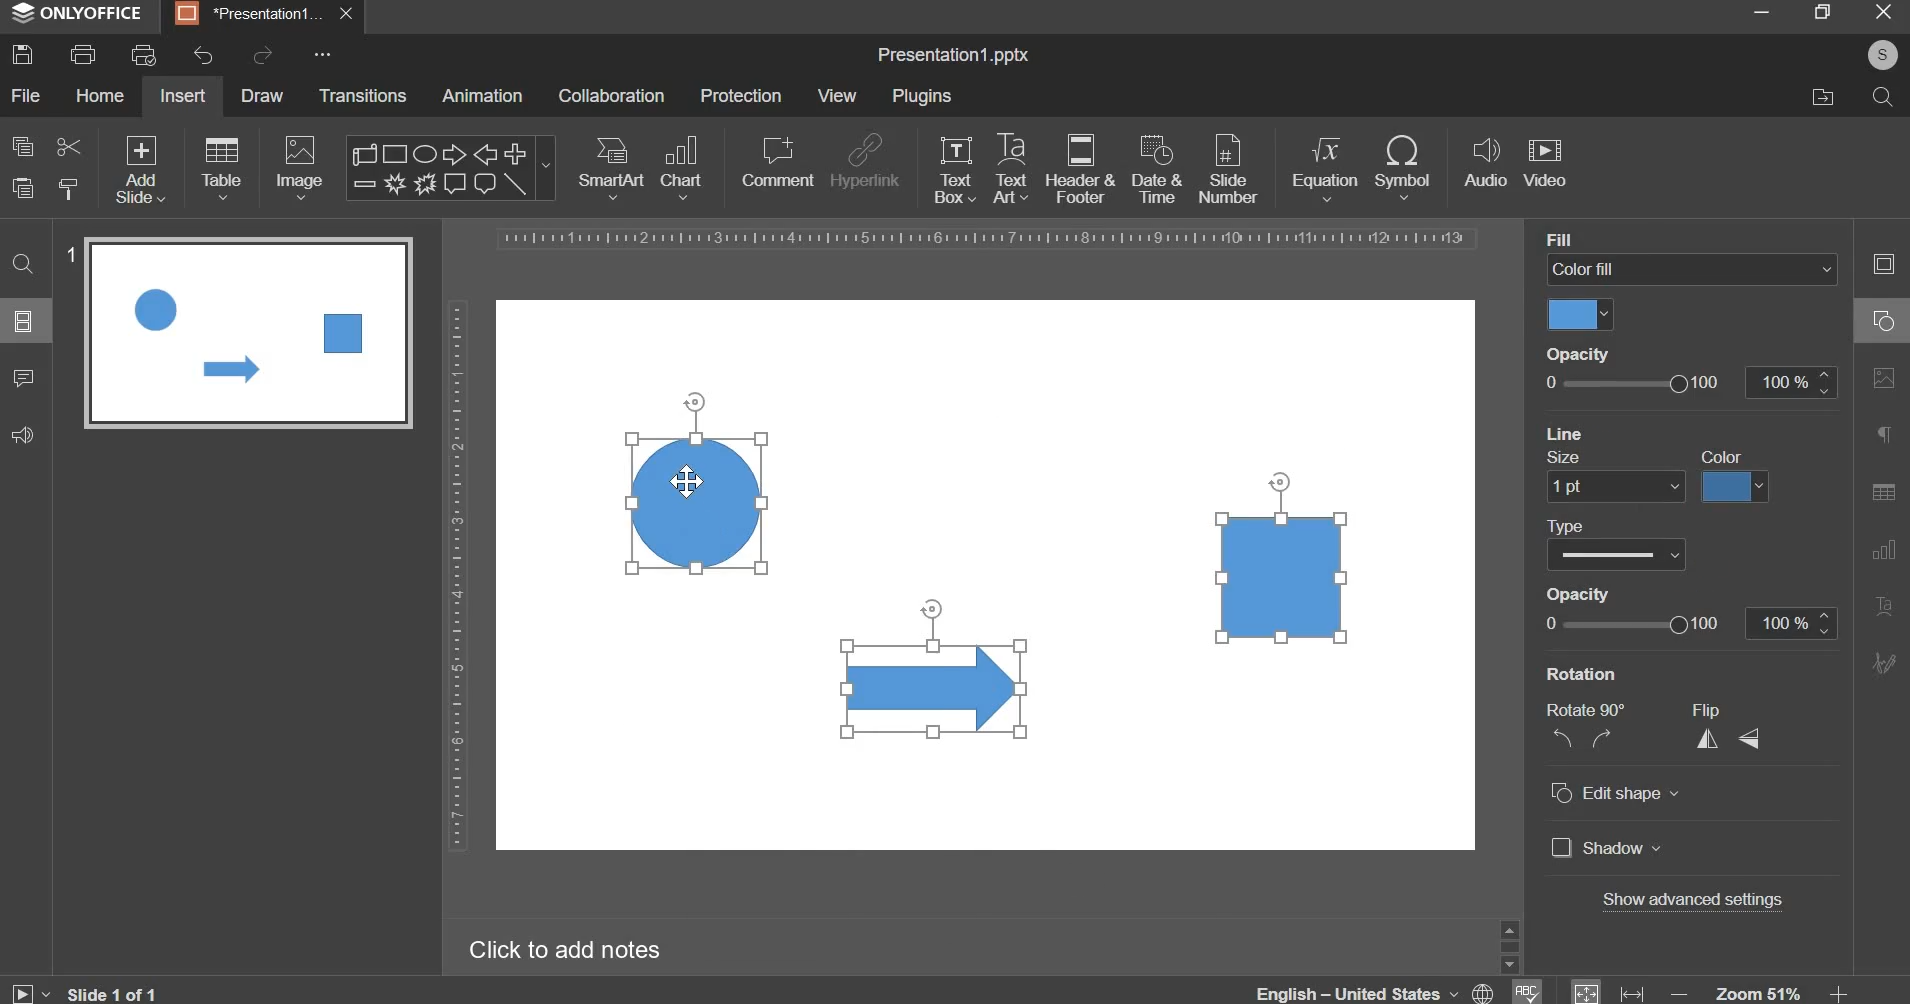 Image resolution: width=1910 pixels, height=1004 pixels. What do you see at coordinates (1882, 604) in the screenshot?
I see `text art setting` at bounding box center [1882, 604].